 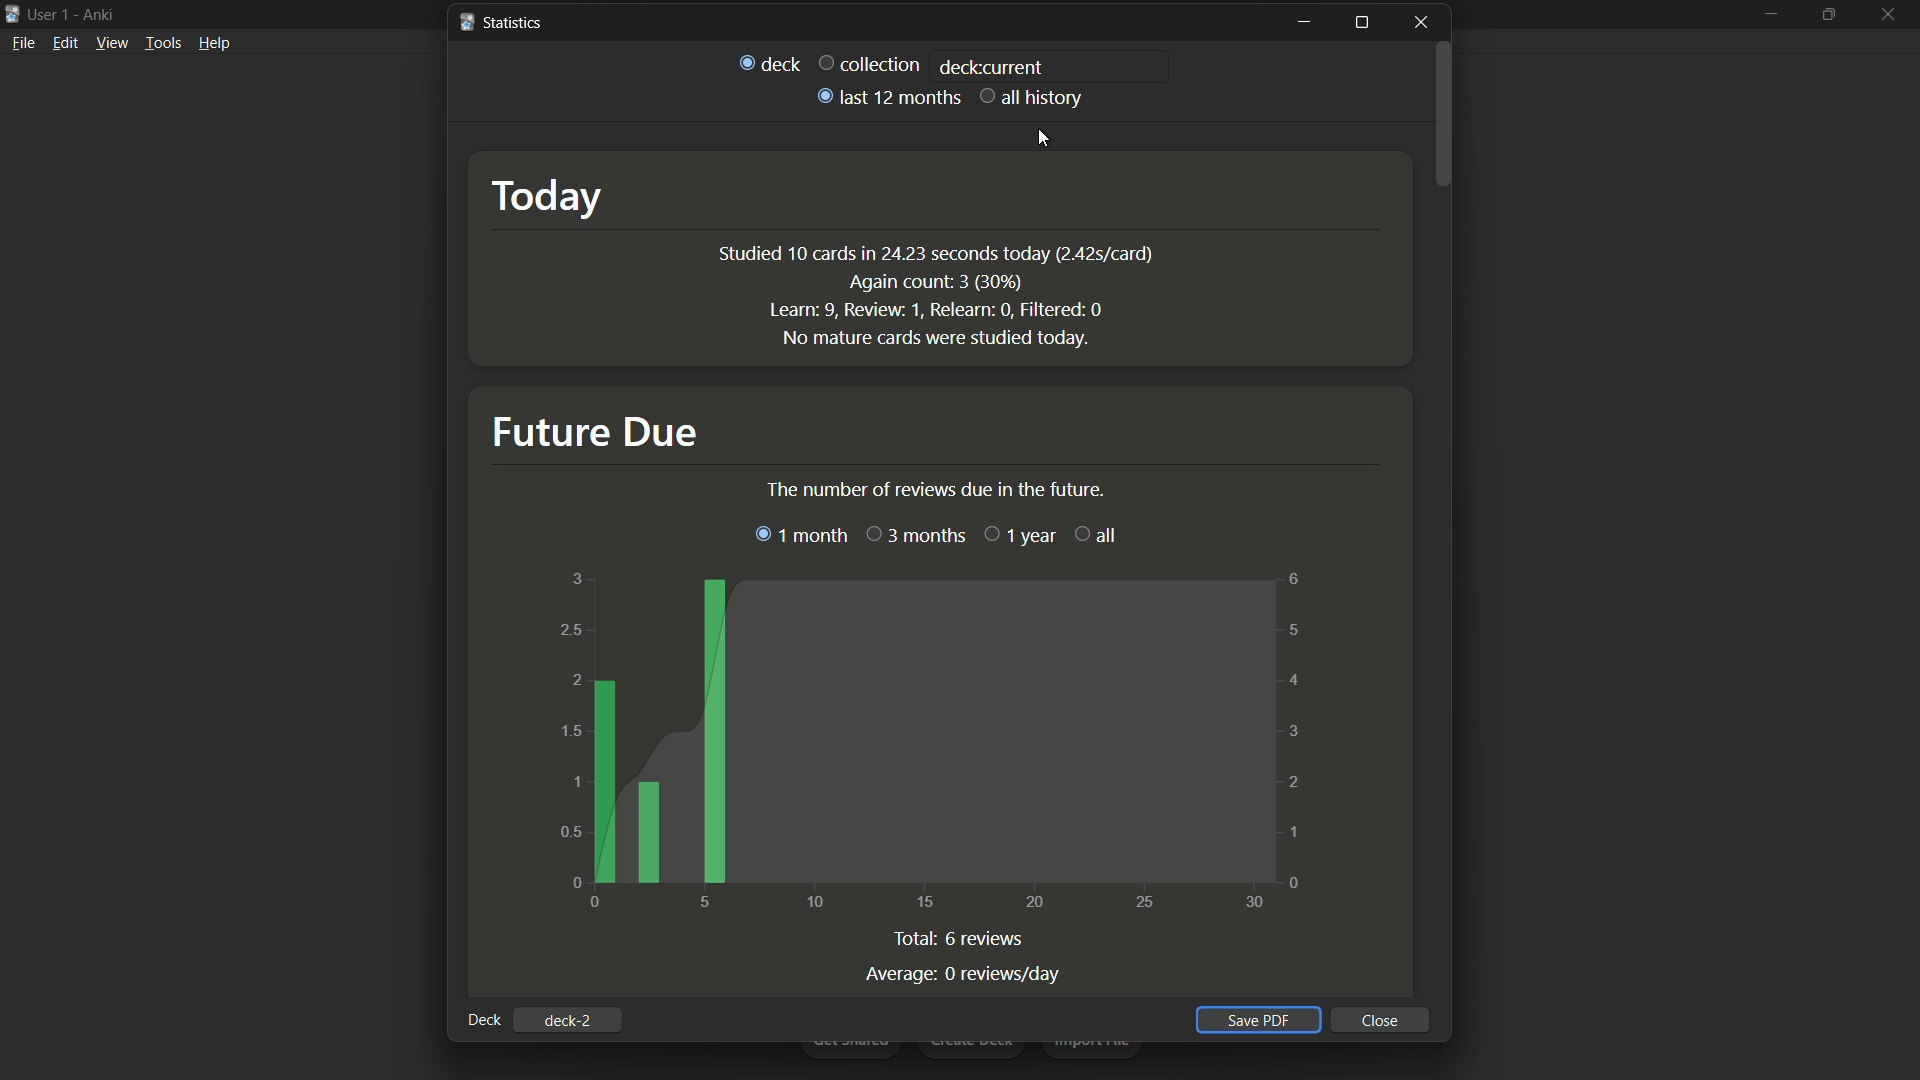 What do you see at coordinates (217, 48) in the screenshot?
I see `Help` at bounding box center [217, 48].